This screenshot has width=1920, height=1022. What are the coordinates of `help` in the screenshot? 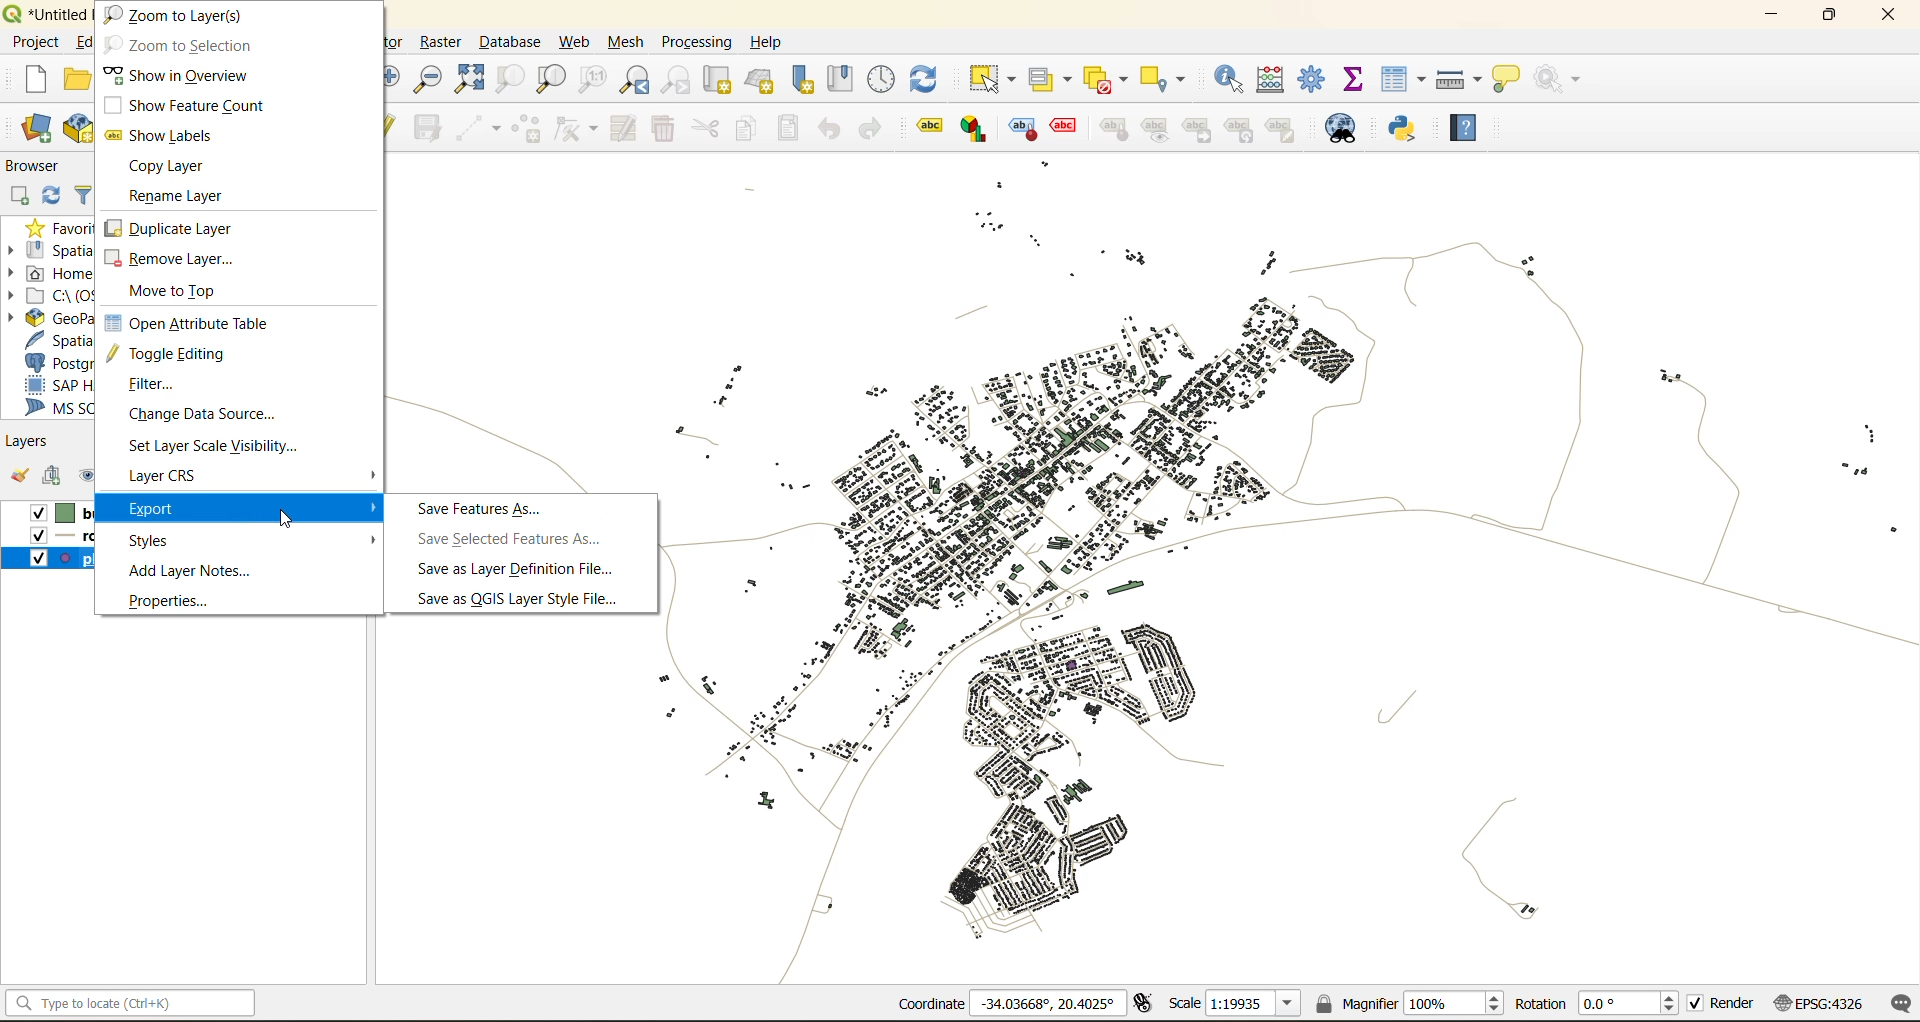 It's located at (1469, 123).